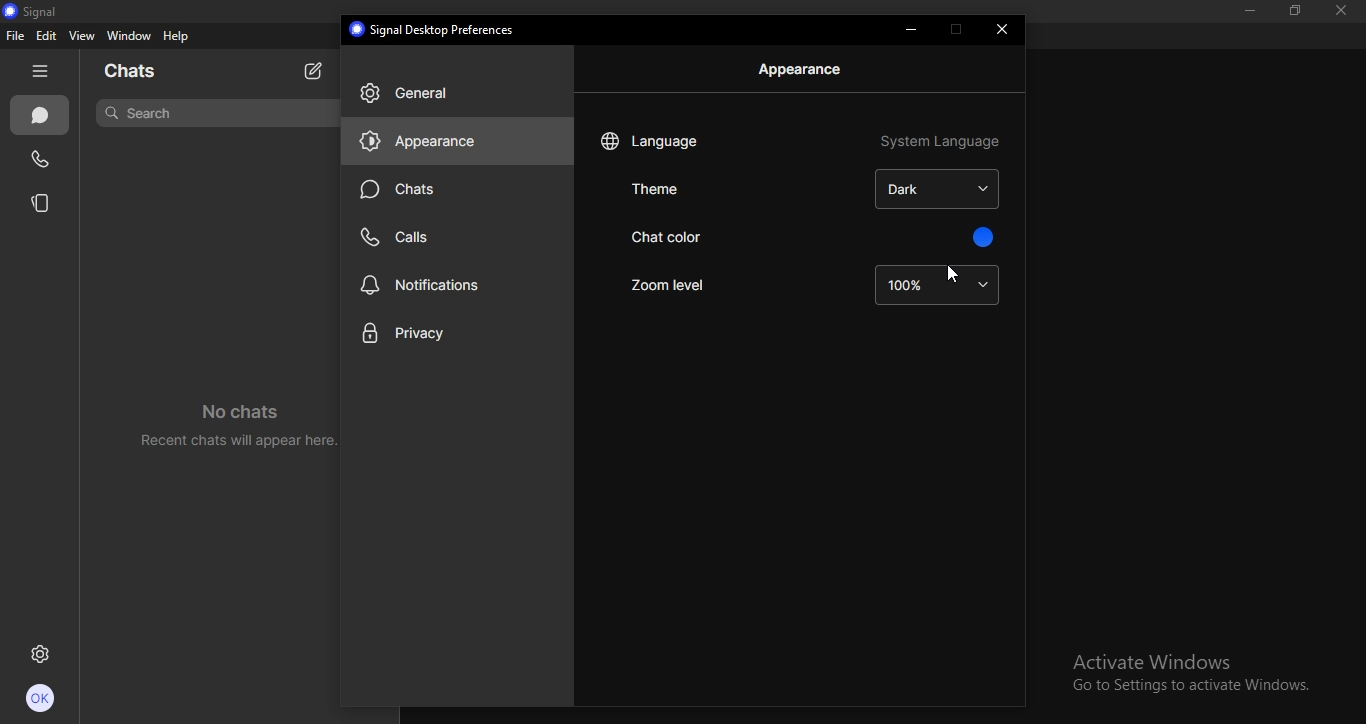  I want to click on No chats Recent chats will appear here., so click(231, 418).